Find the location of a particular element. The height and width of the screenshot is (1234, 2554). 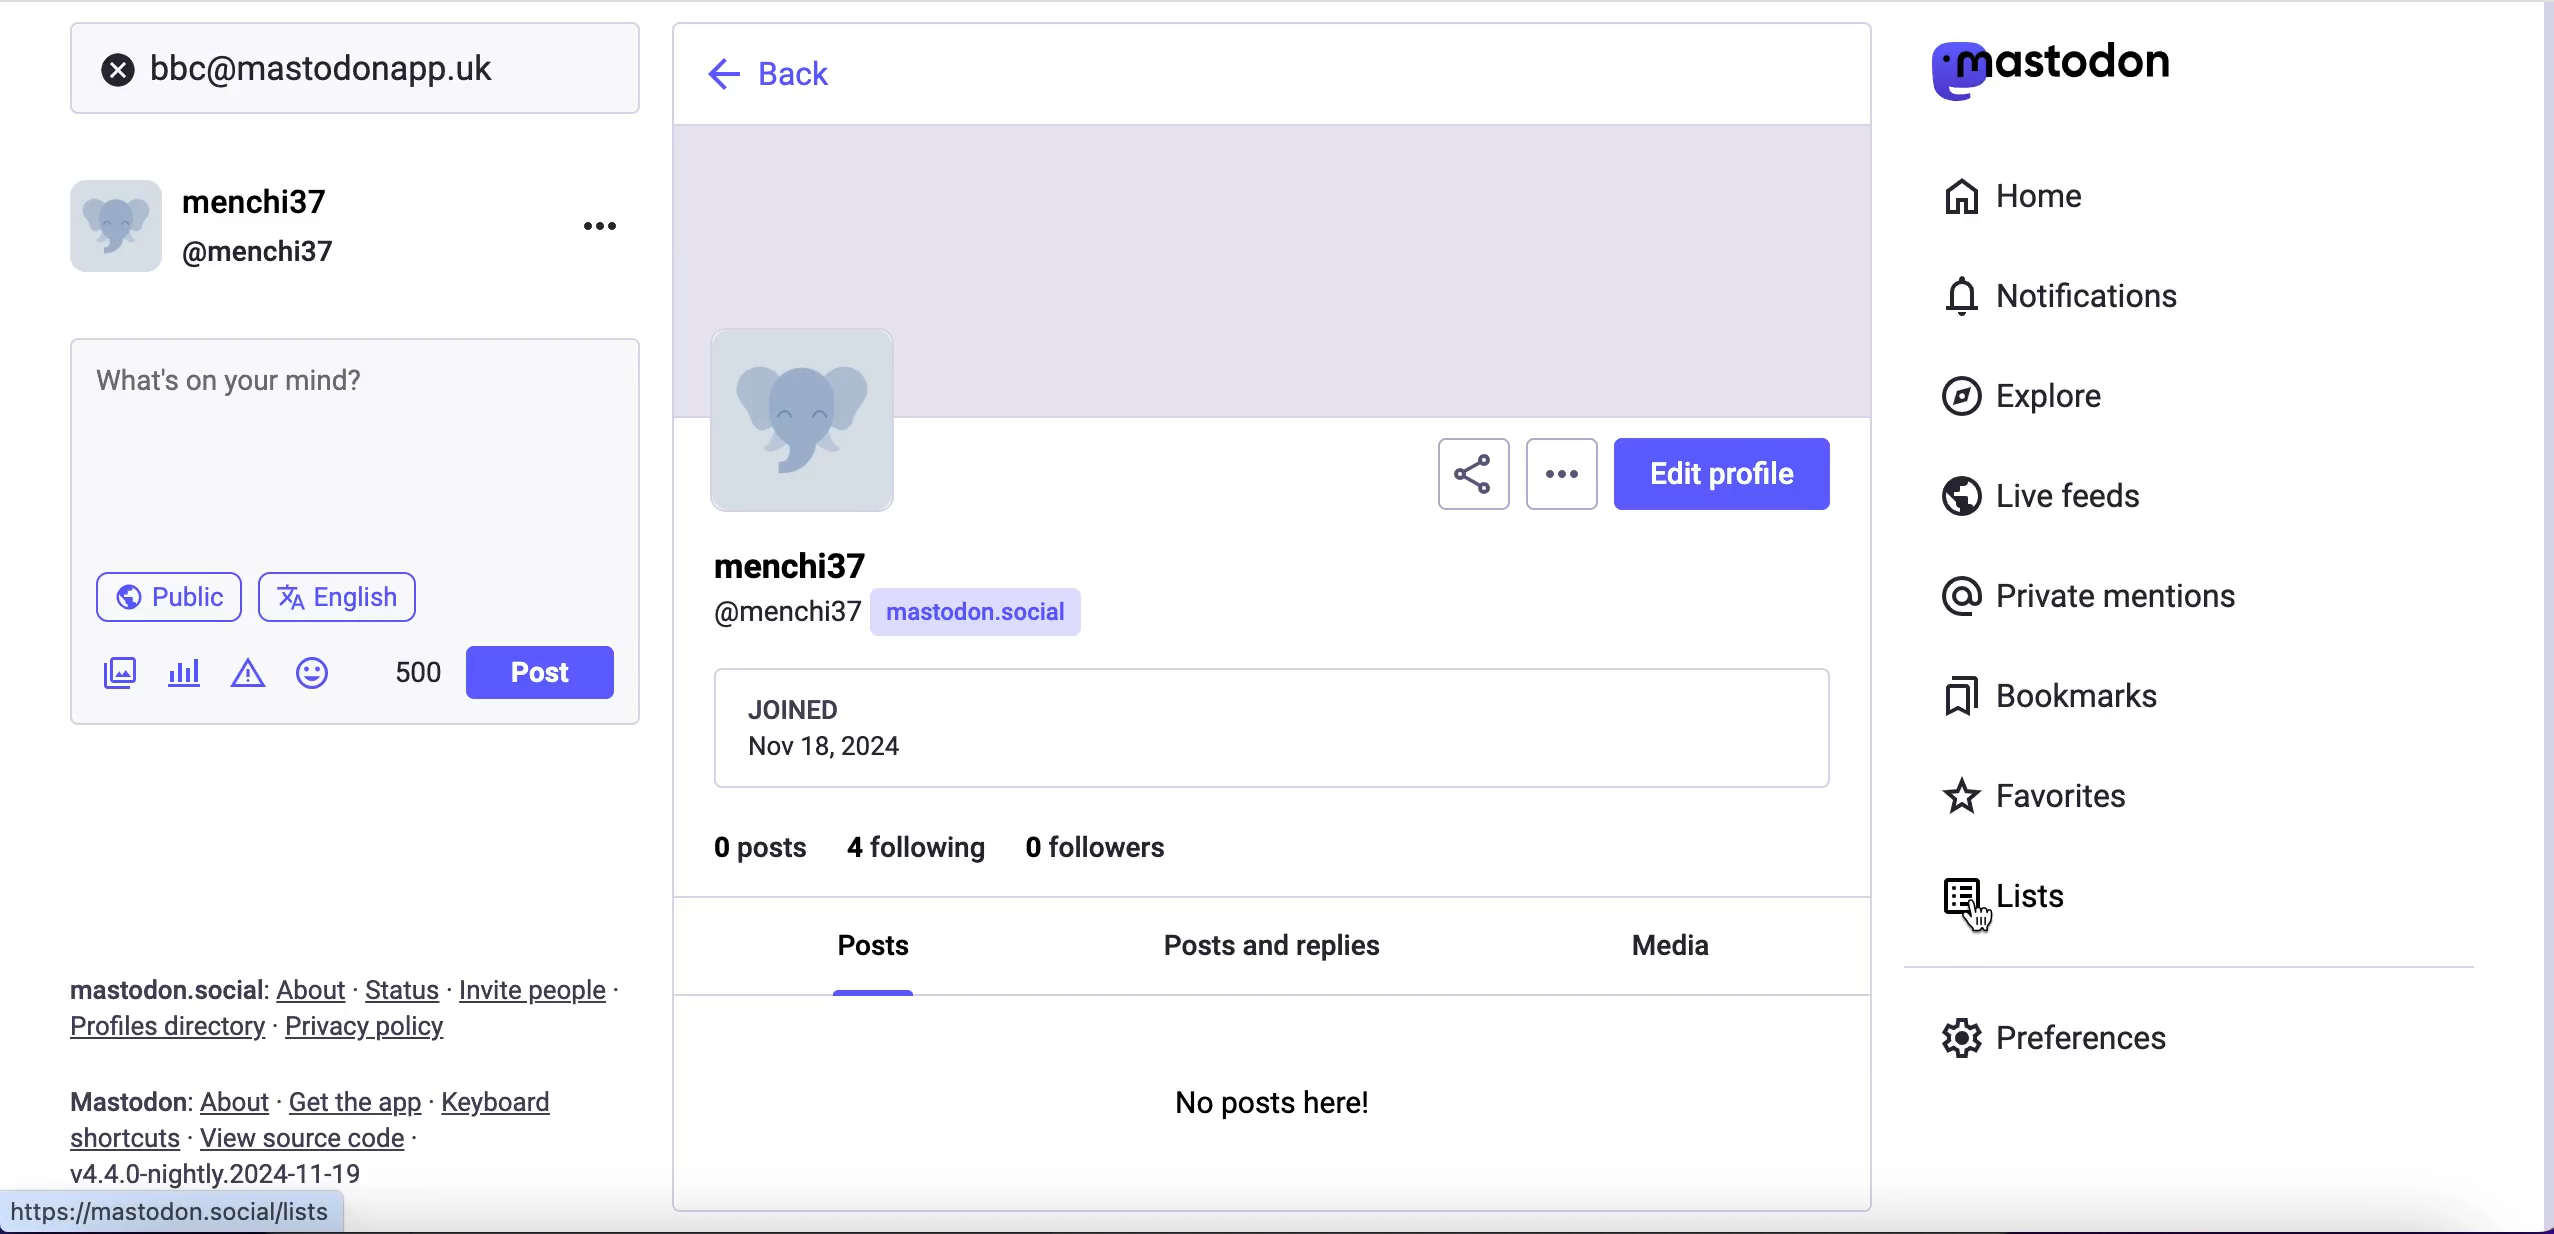

posts and replies is located at coordinates (1274, 948).